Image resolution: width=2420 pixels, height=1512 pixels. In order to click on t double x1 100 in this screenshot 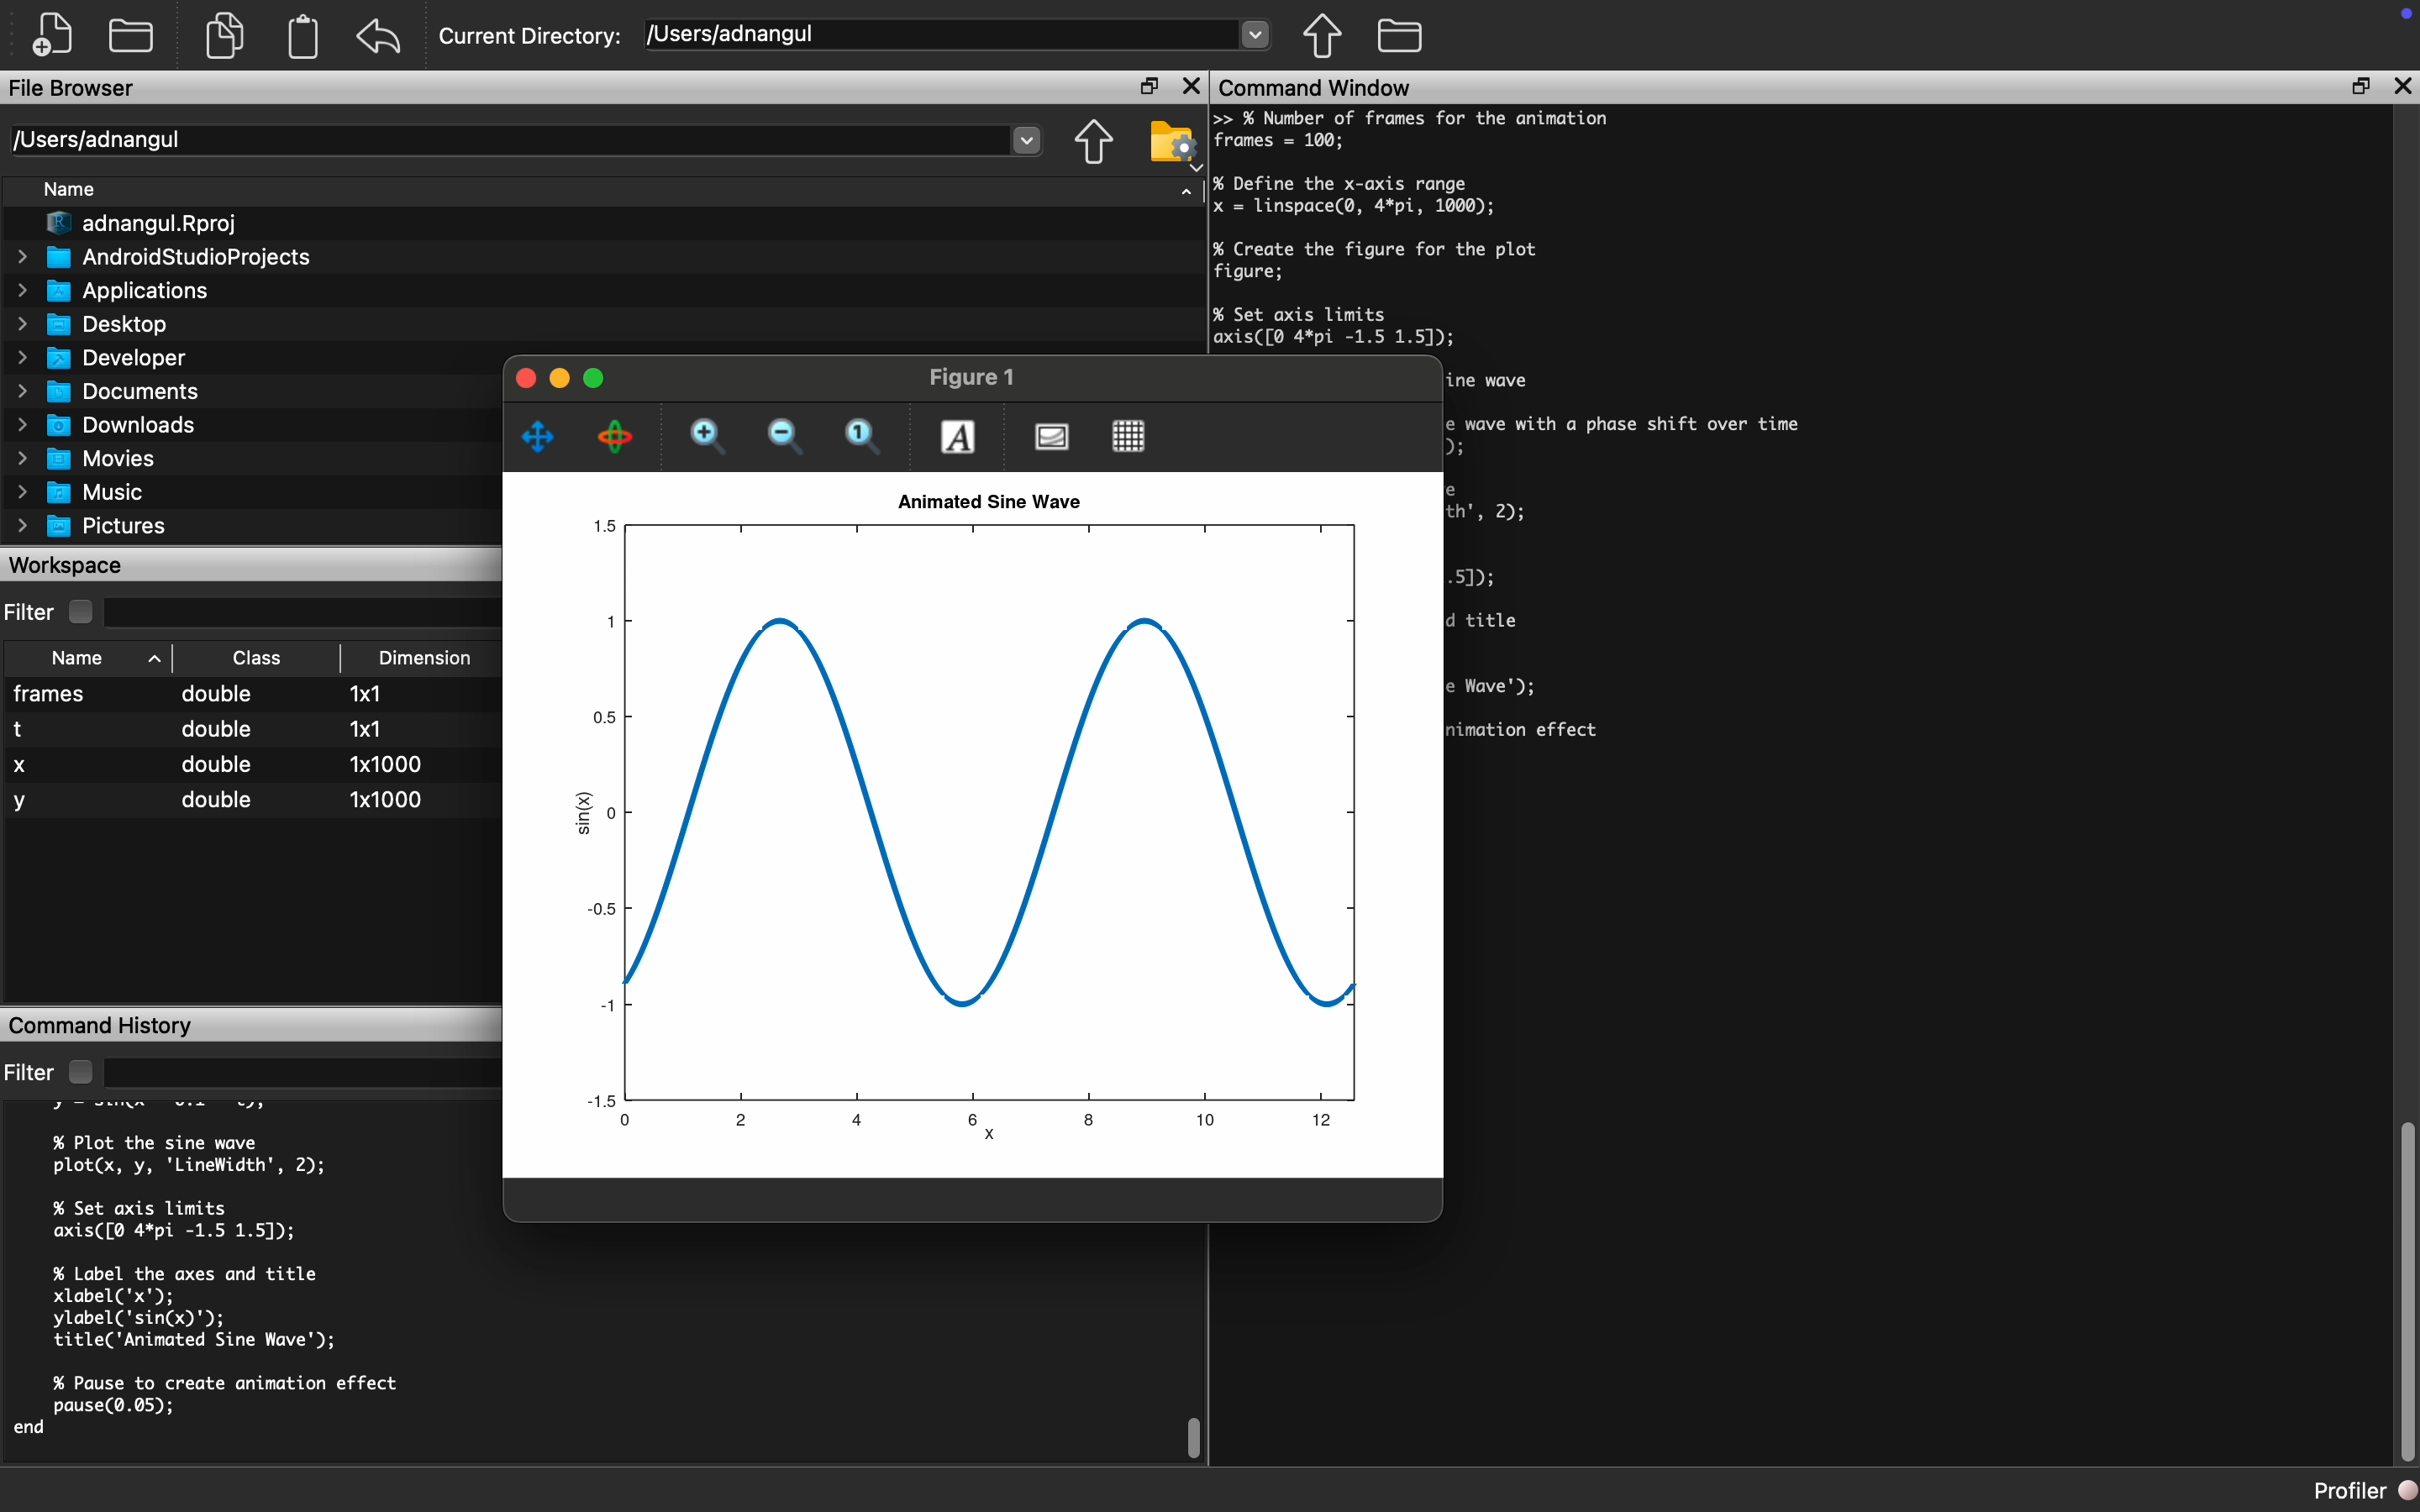, I will do `click(237, 729)`.